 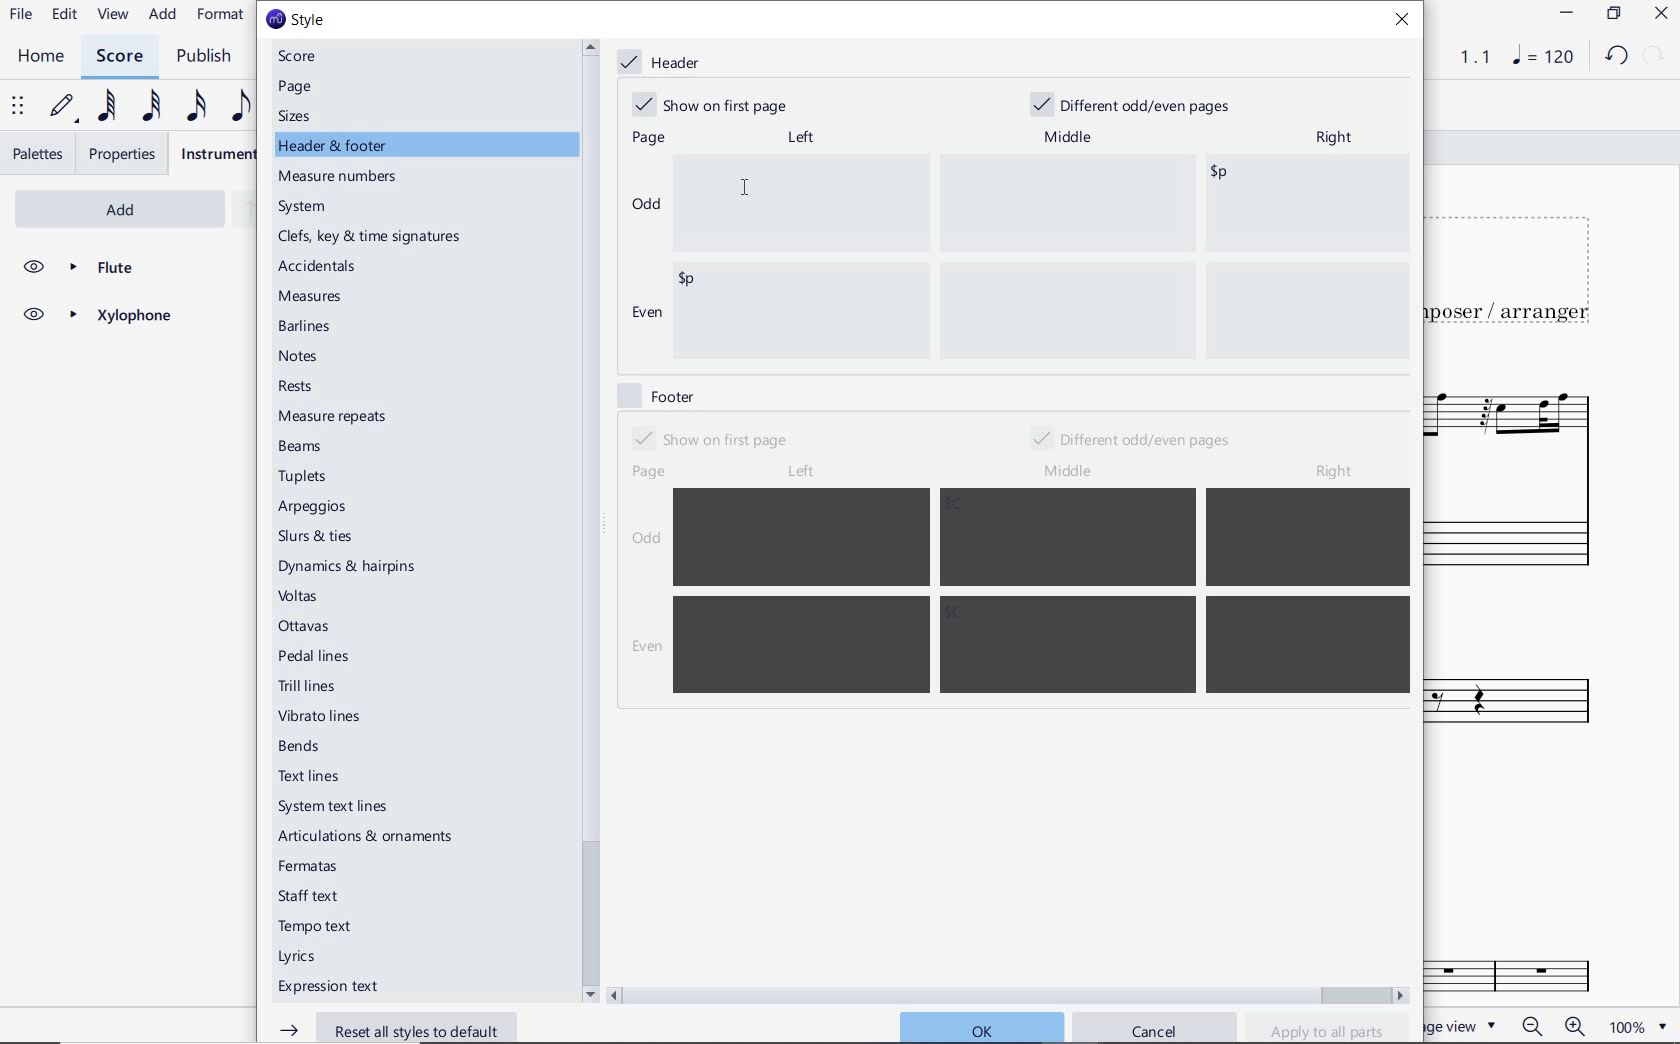 I want to click on text lines, so click(x=310, y=776).